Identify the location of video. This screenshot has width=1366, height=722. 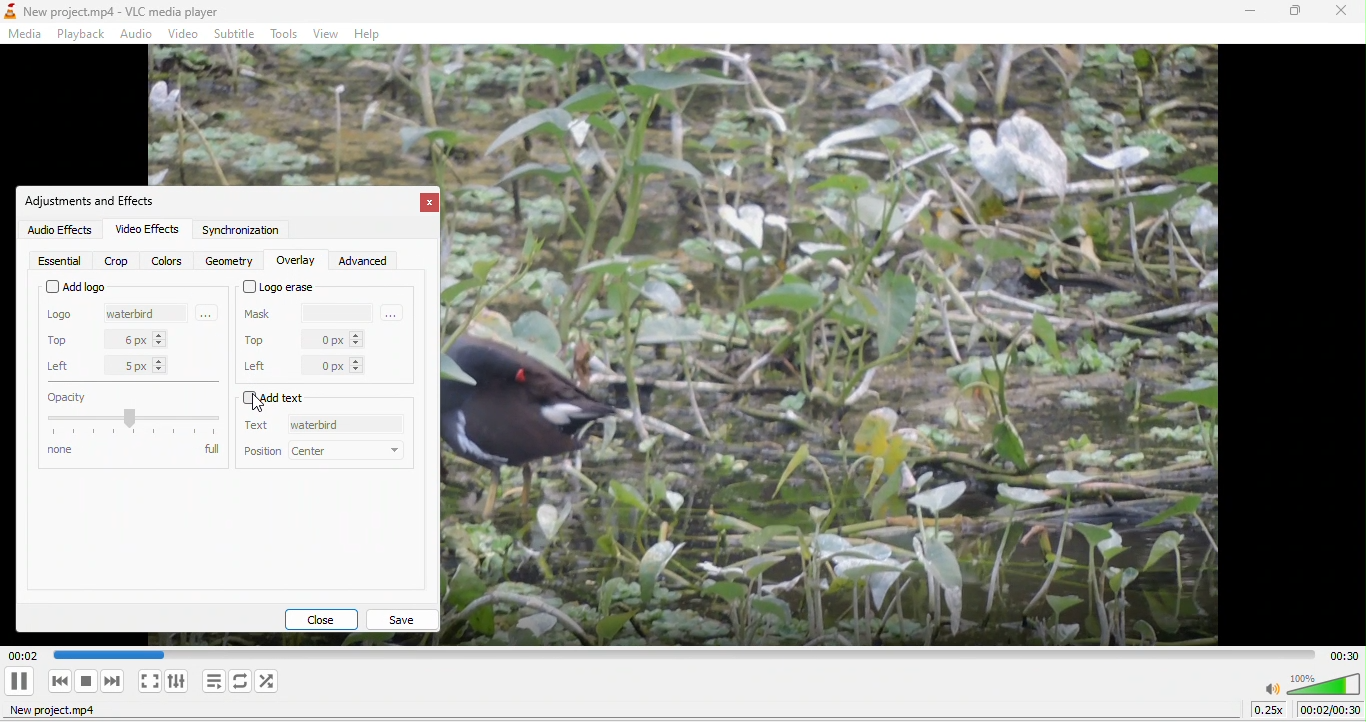
(183, 34).